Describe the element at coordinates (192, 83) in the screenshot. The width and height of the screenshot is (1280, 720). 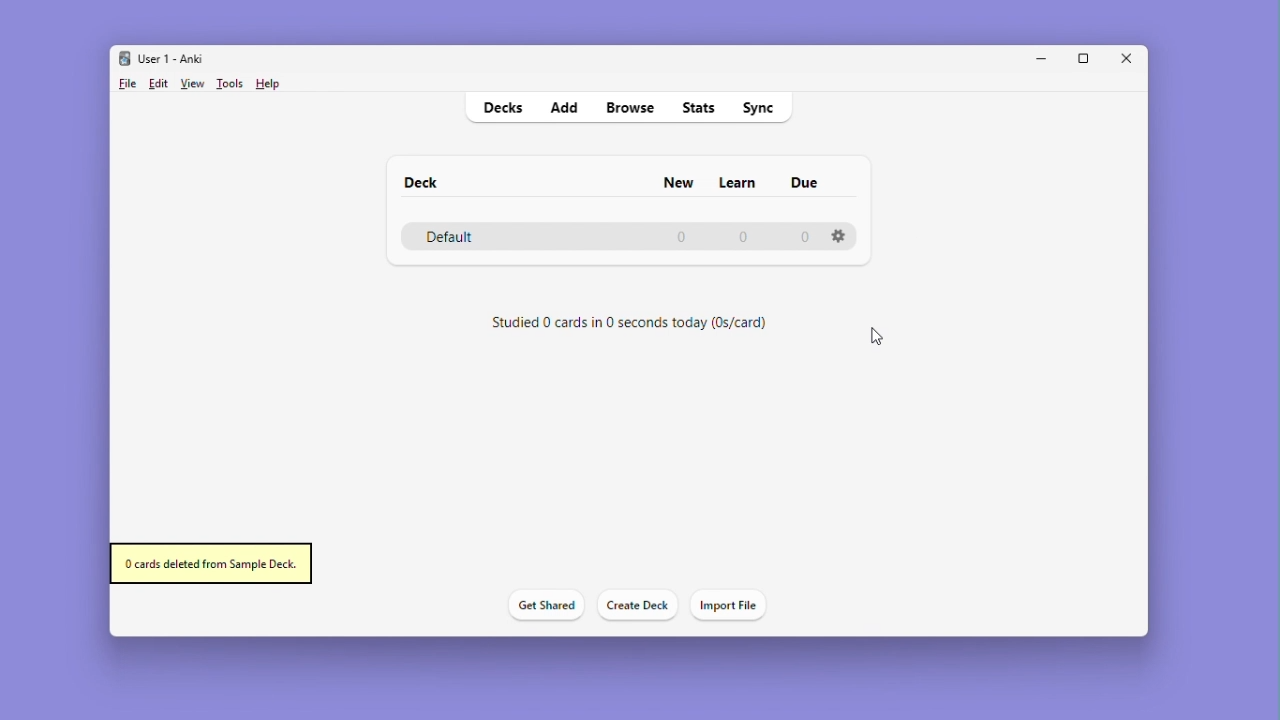
I see `View` at that location.